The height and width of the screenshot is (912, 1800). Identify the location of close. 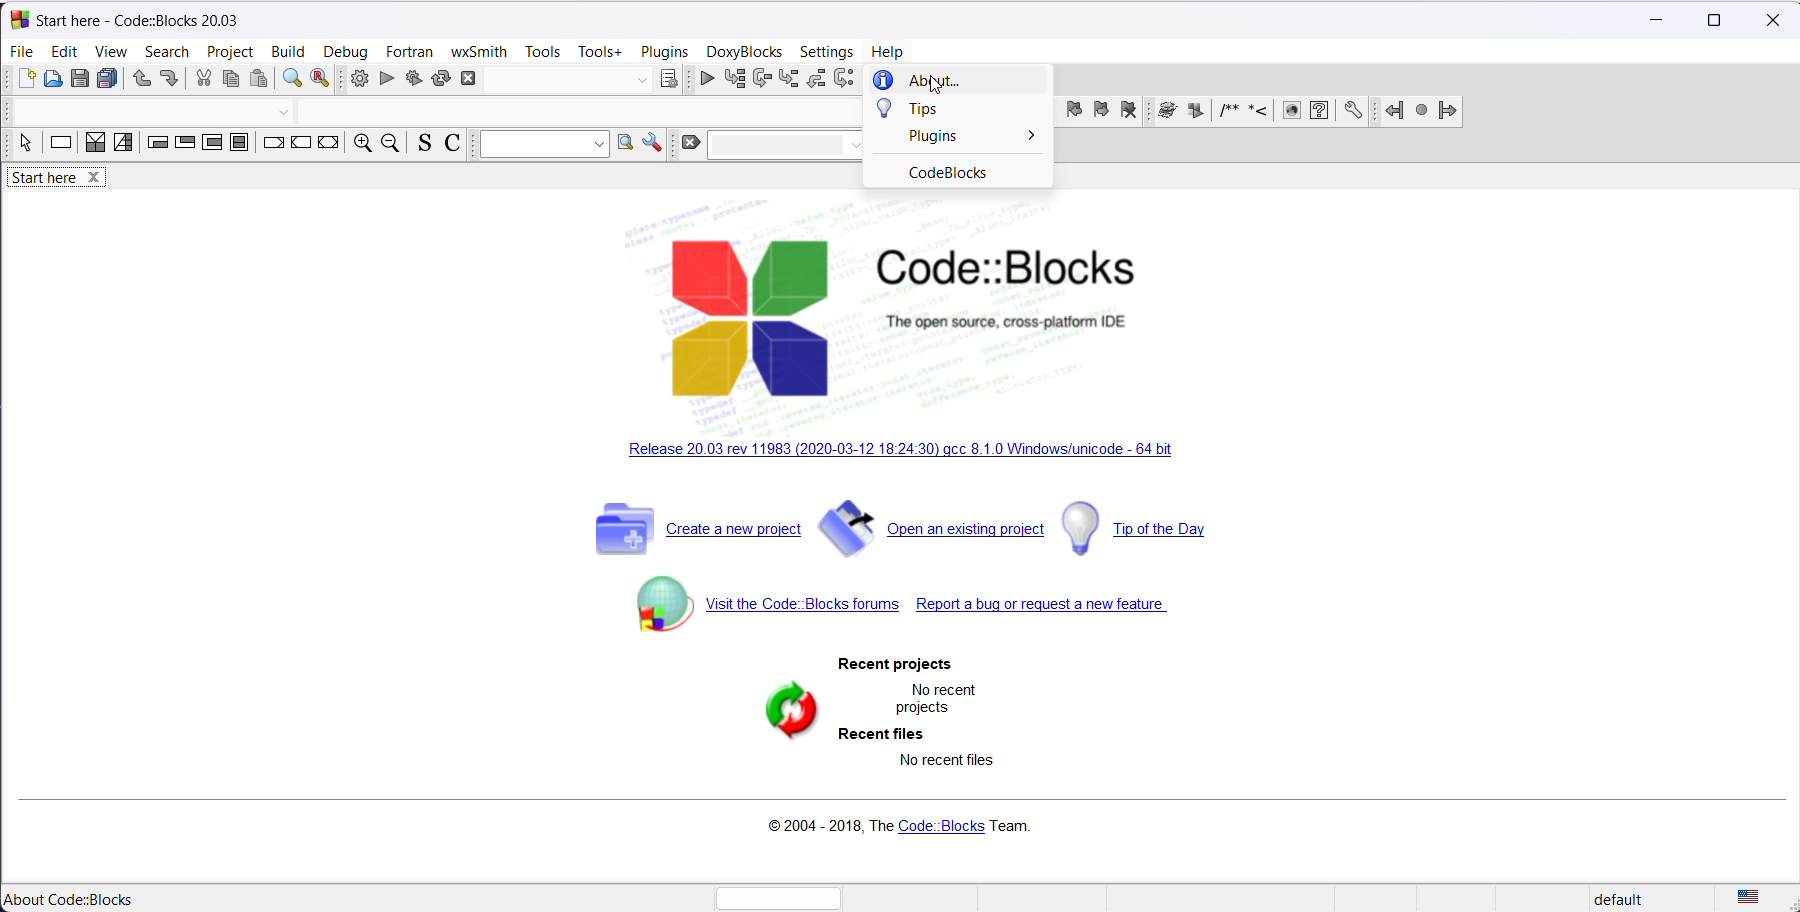
(472, 78).